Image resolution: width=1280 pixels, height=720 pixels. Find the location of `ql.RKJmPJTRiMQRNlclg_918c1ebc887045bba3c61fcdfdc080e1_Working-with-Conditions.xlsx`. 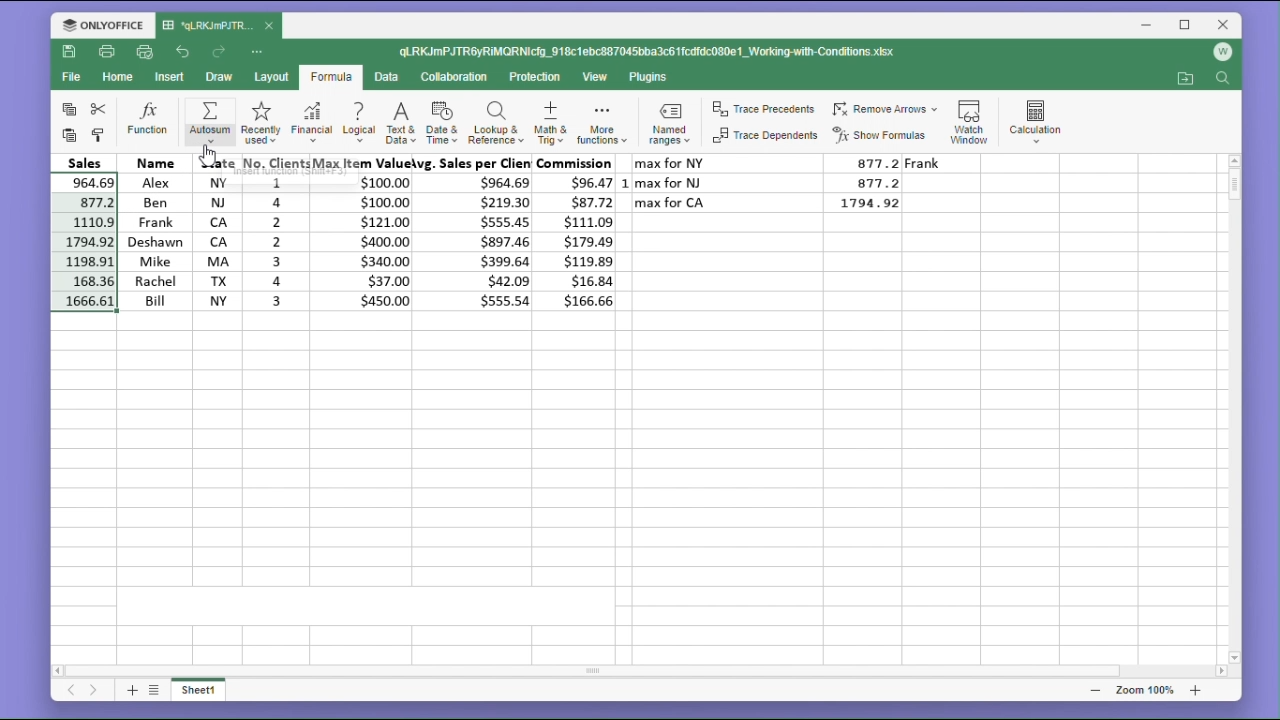

ql.RKJmPJTRiMQRNlclg_918c1ebc887045bba3c61fcdfdc080e1_Working-with-Conditions.xlsx is located at coordinates (668, 52).